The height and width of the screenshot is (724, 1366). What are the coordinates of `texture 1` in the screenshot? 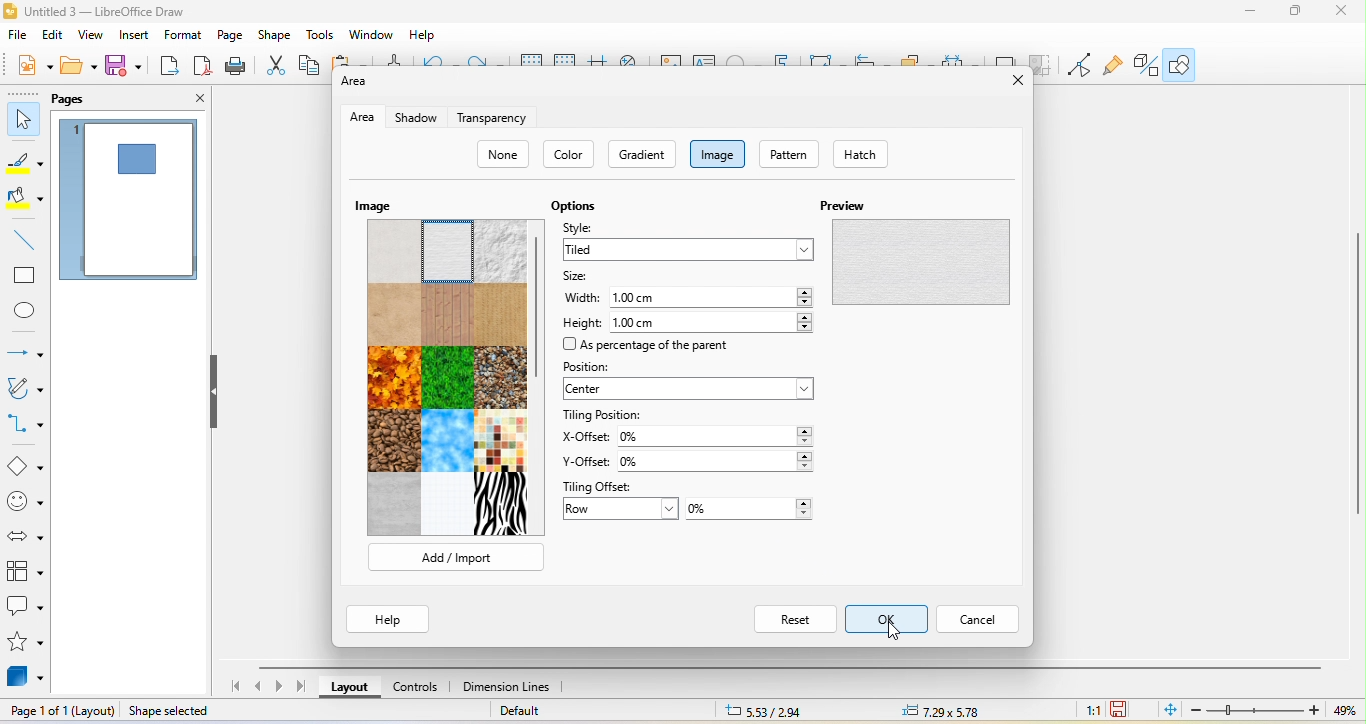 It's located at (394, 250).